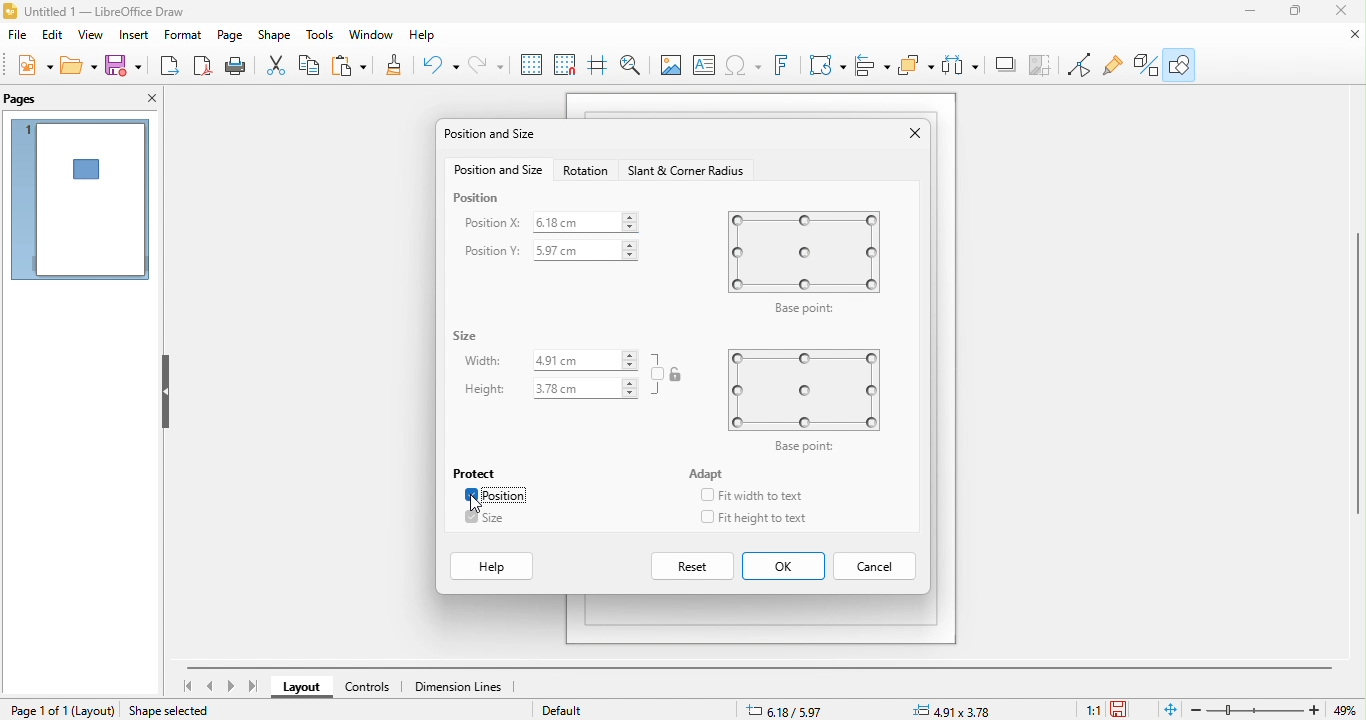 Image resolution: width=1366 pixels, height=720 pixels. I want to click on 7.75/8.45, so click(812, 709).